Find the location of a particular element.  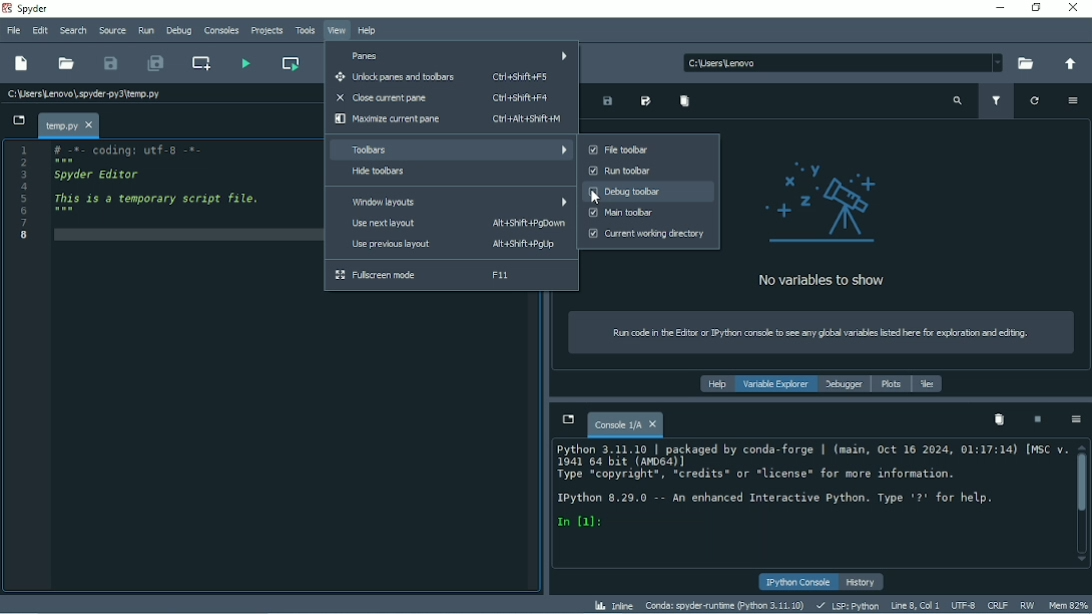

Edit is located at coordinates (39, 29).